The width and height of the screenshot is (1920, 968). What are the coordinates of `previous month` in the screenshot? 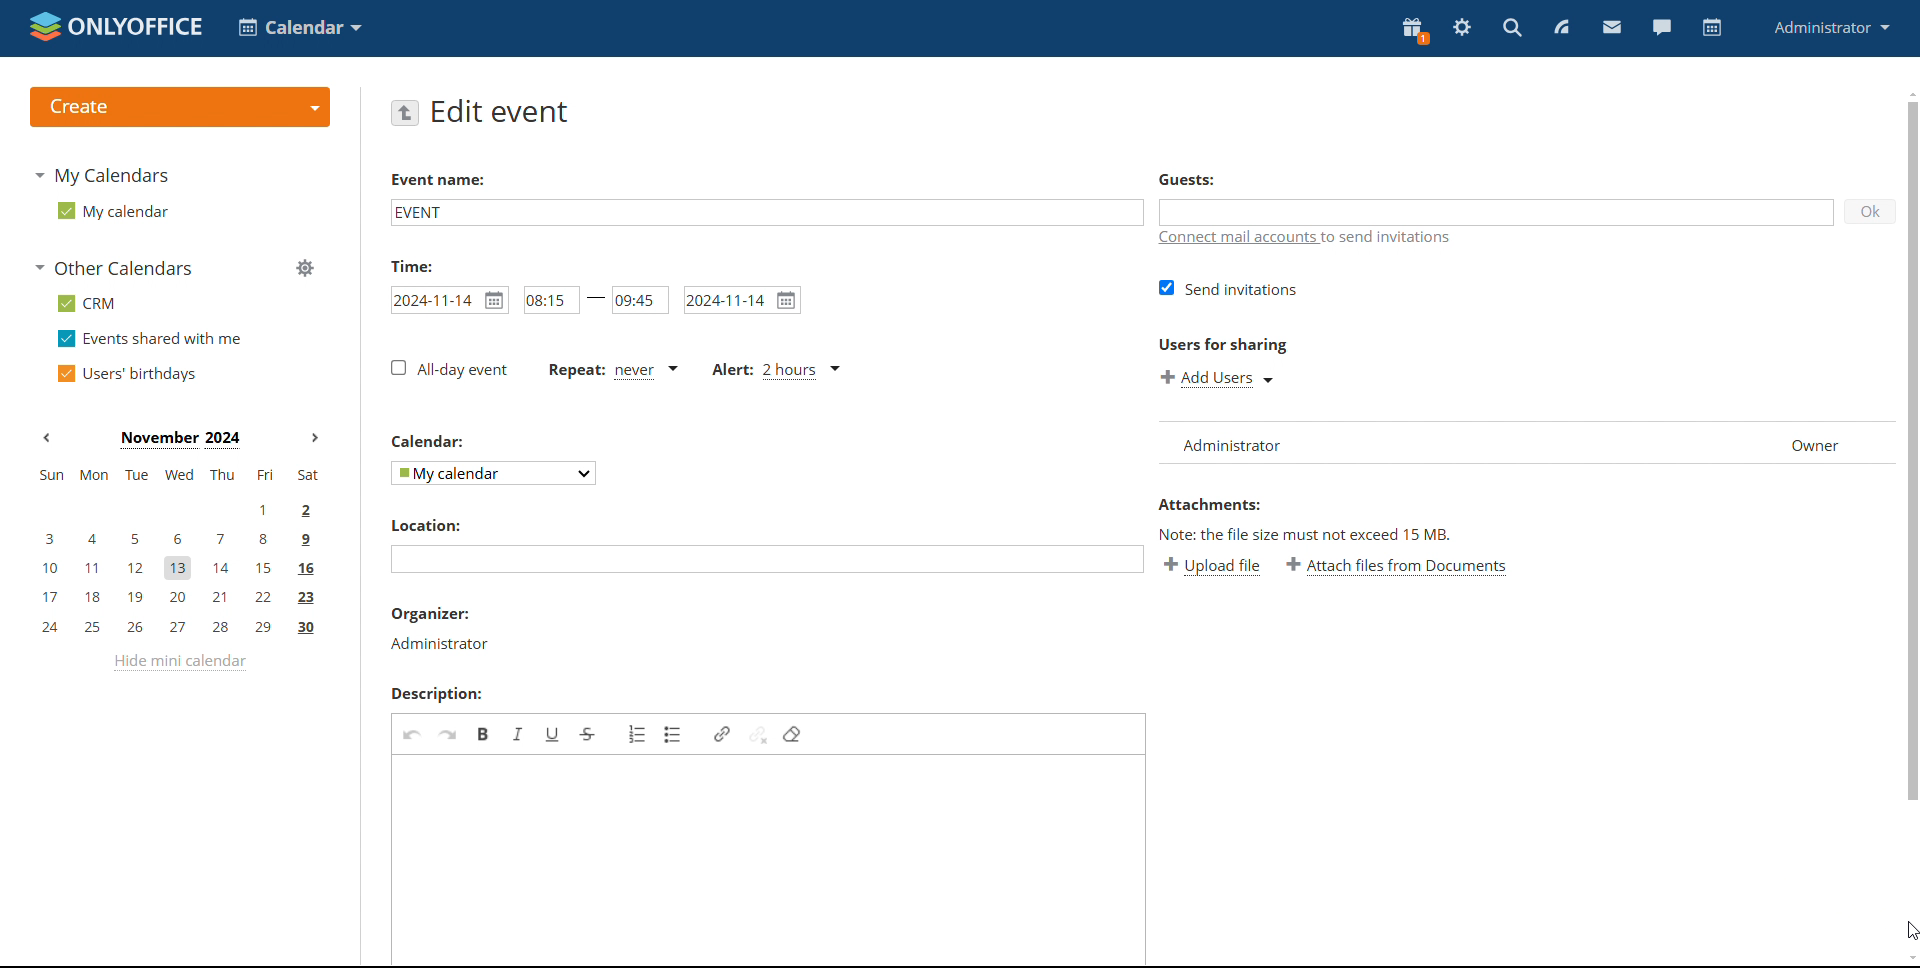 It's located at (47, 437).